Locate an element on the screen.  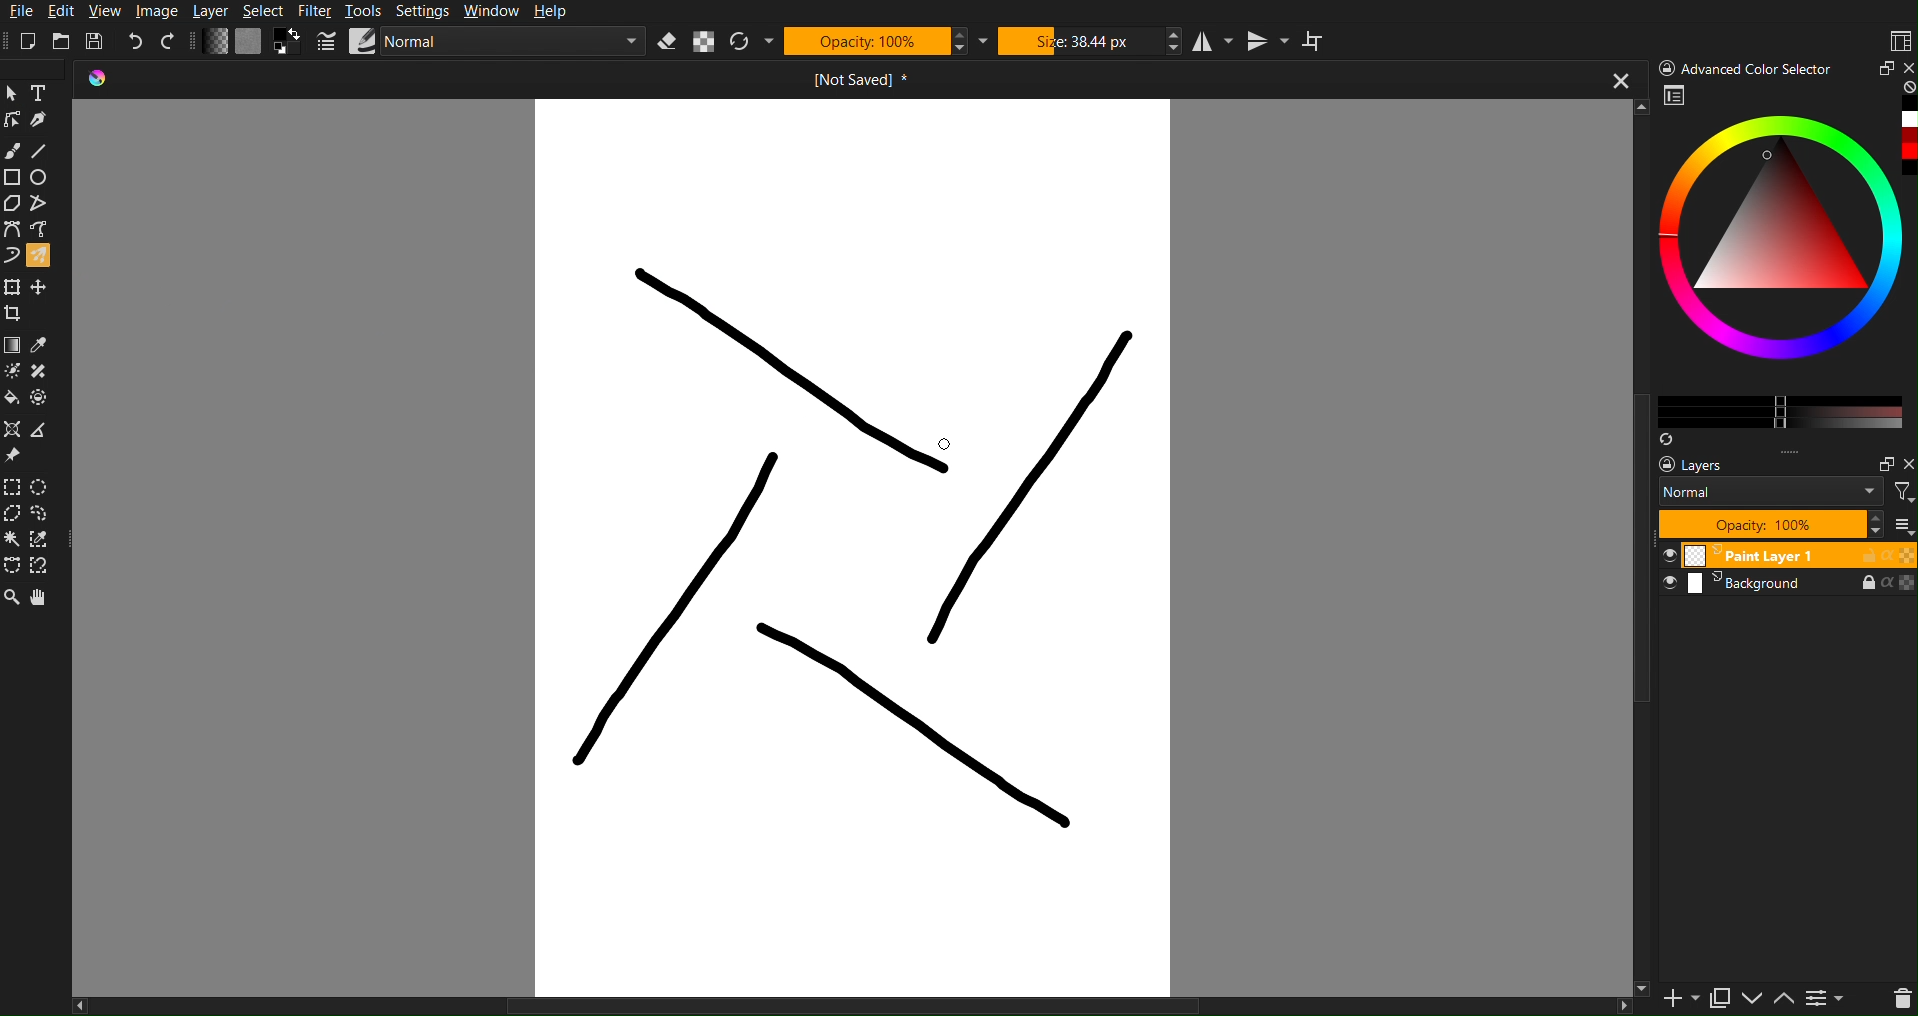
add is located at coordinates (1670, 1001).